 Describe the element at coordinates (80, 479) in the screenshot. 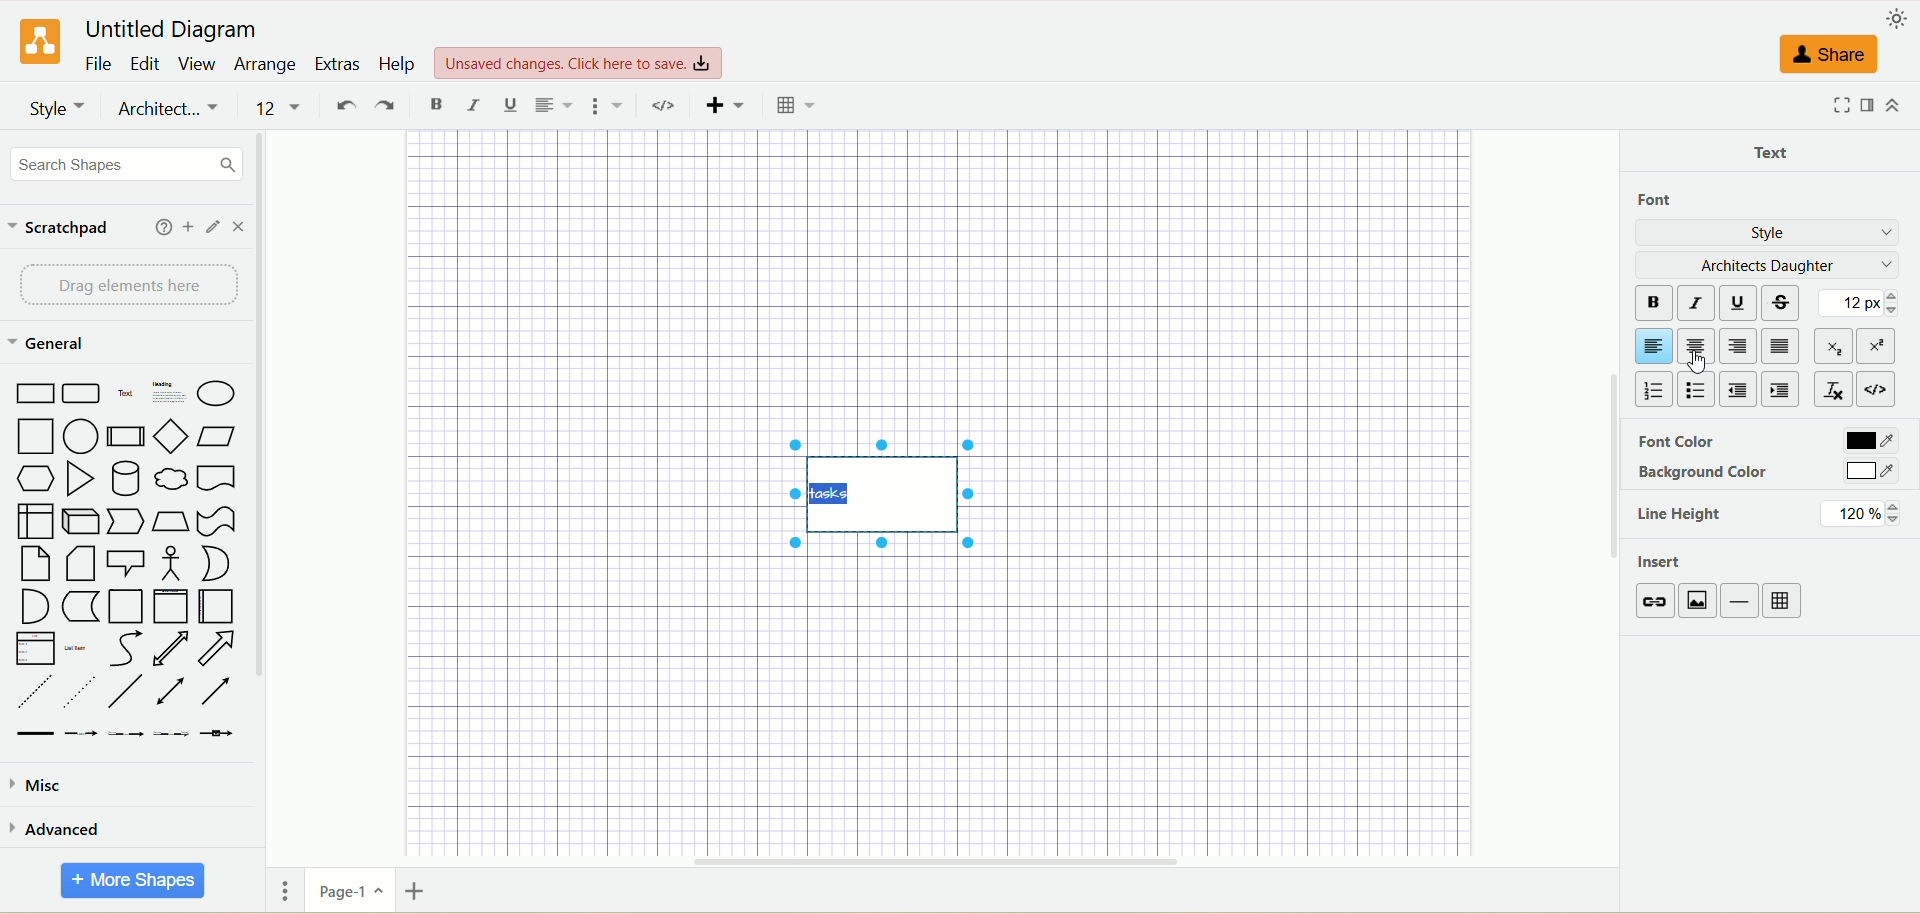

I see `Triangle` at that location.